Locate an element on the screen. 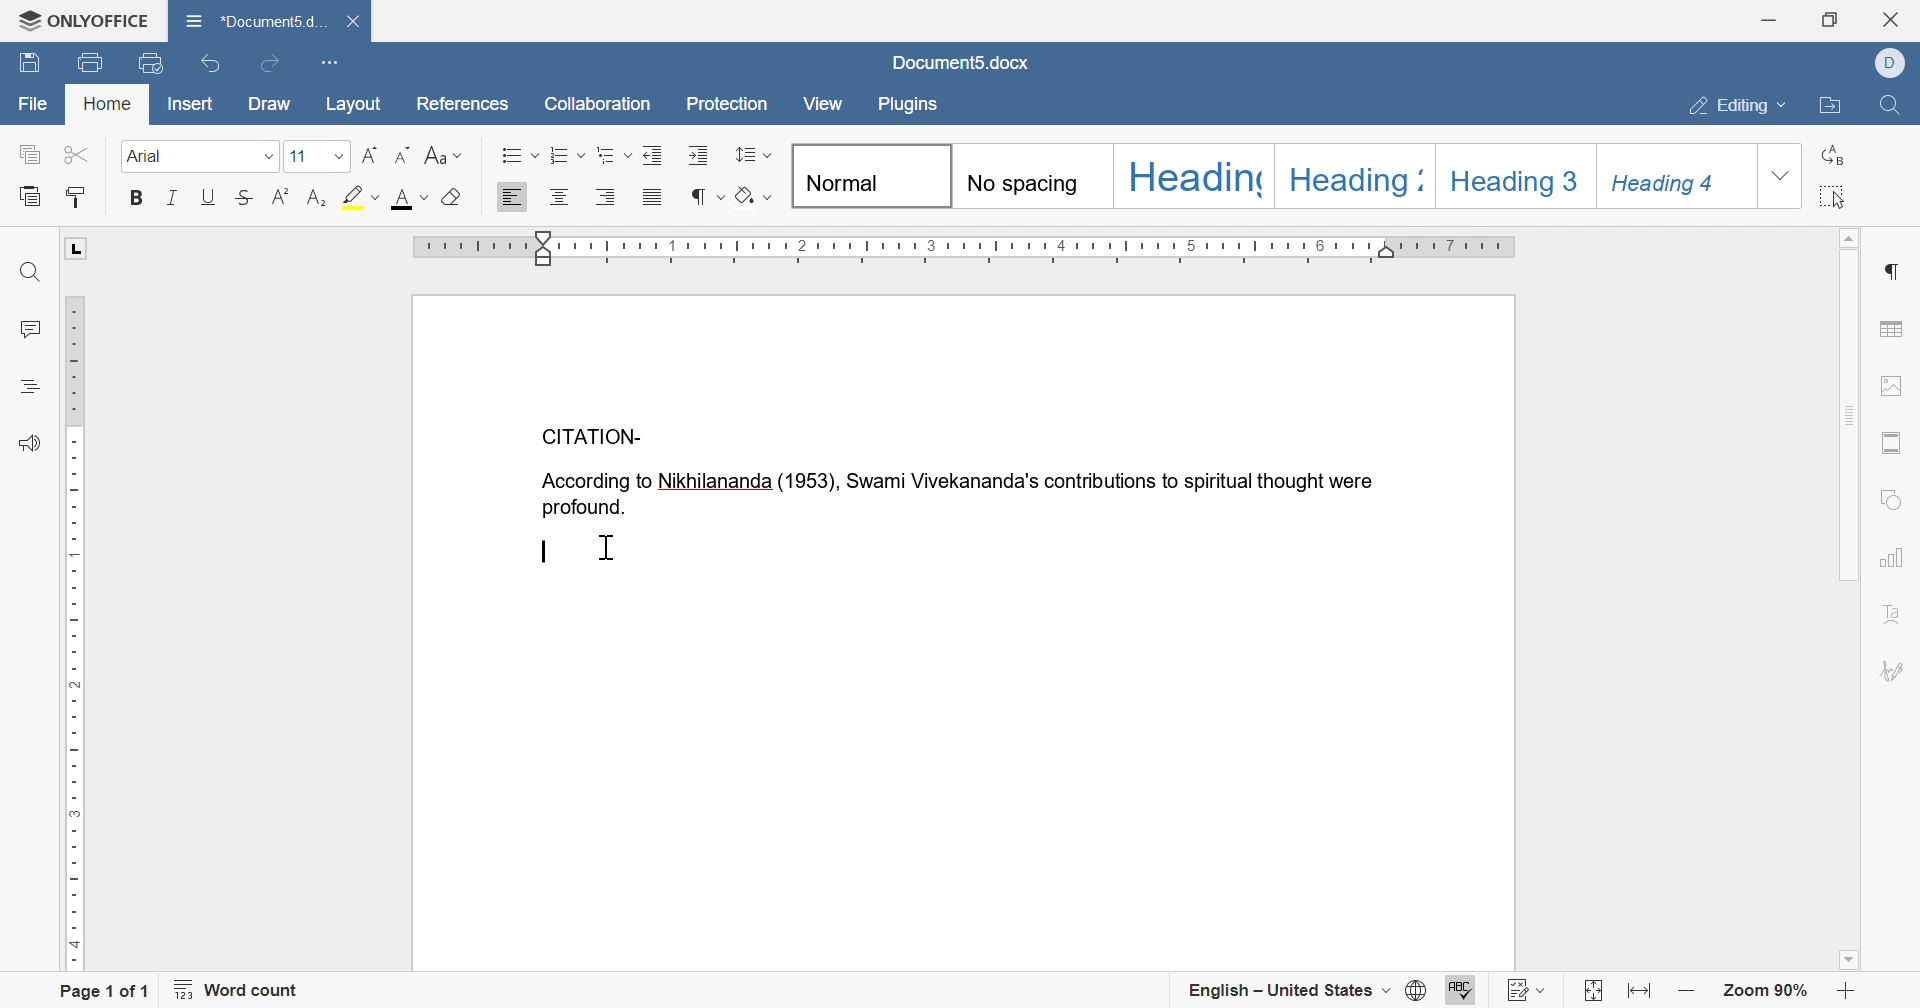  editing is located at coordinates (1733, 106).